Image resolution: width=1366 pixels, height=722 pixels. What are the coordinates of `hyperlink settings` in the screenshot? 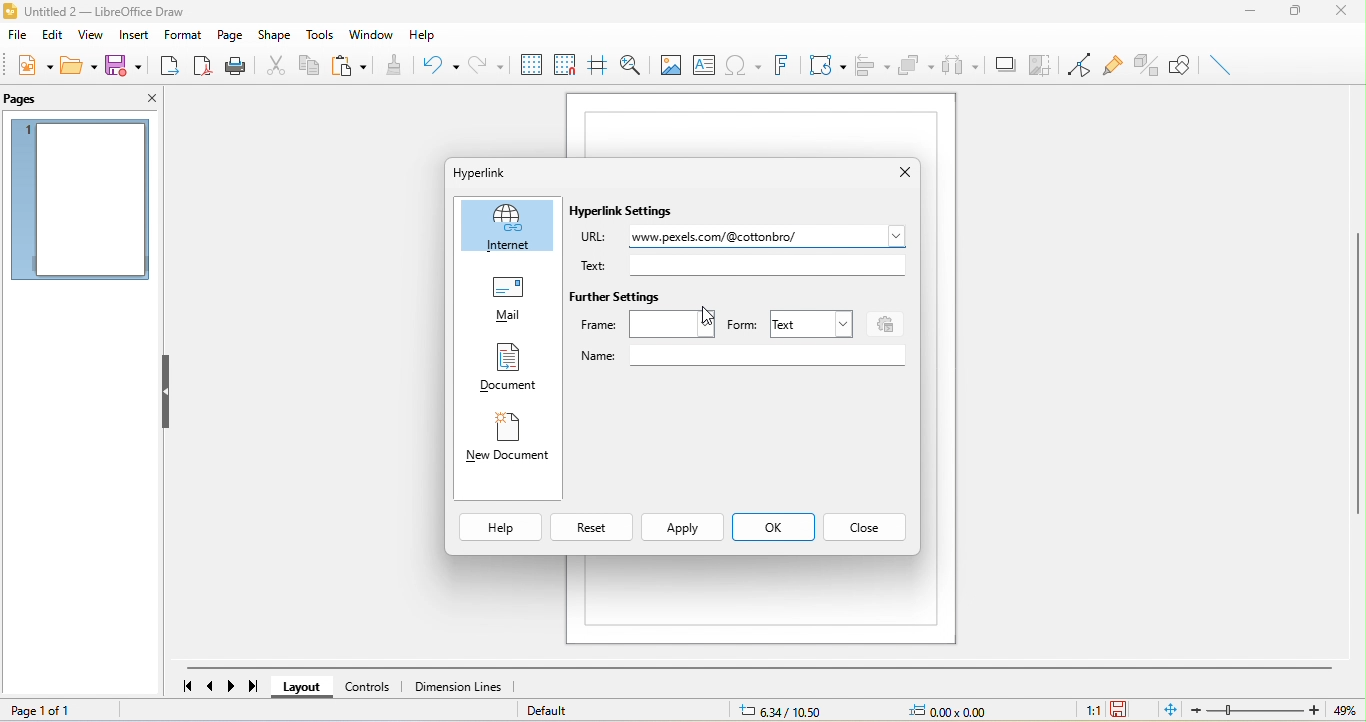 It's located at (634, 214).